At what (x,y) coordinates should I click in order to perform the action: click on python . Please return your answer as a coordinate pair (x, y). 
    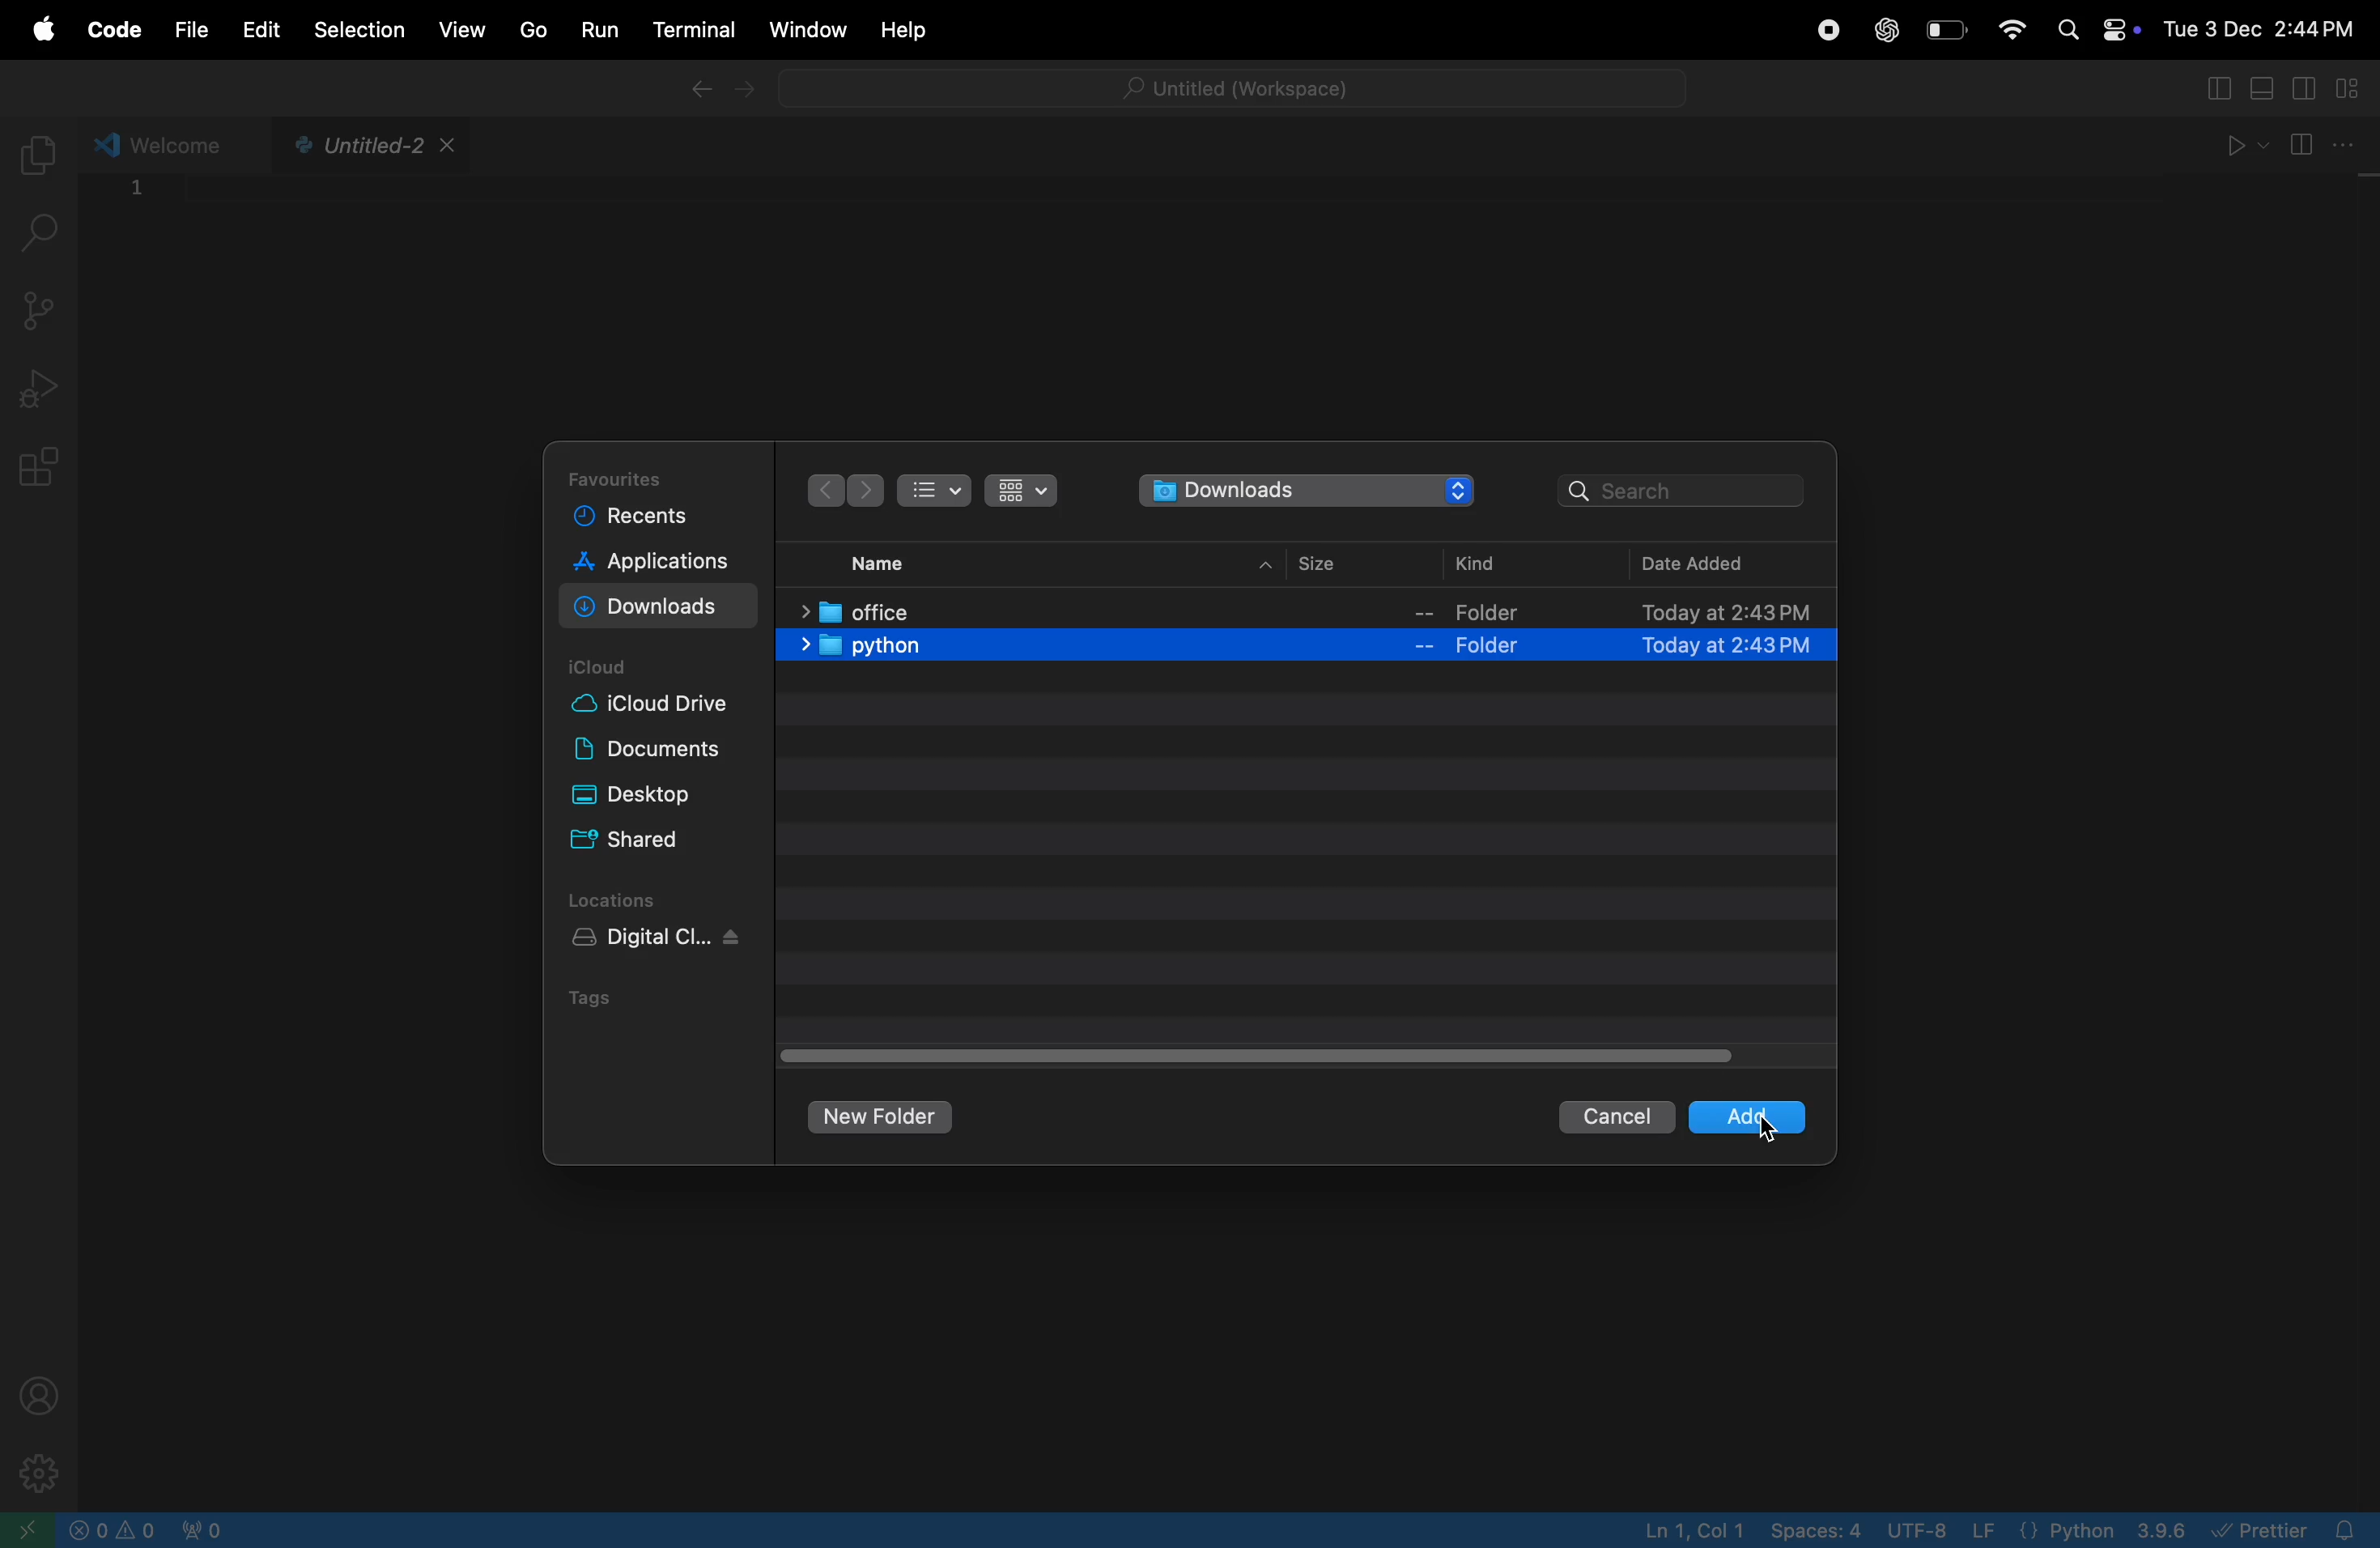
    Looking at the image, I should click on (2104, 1529).